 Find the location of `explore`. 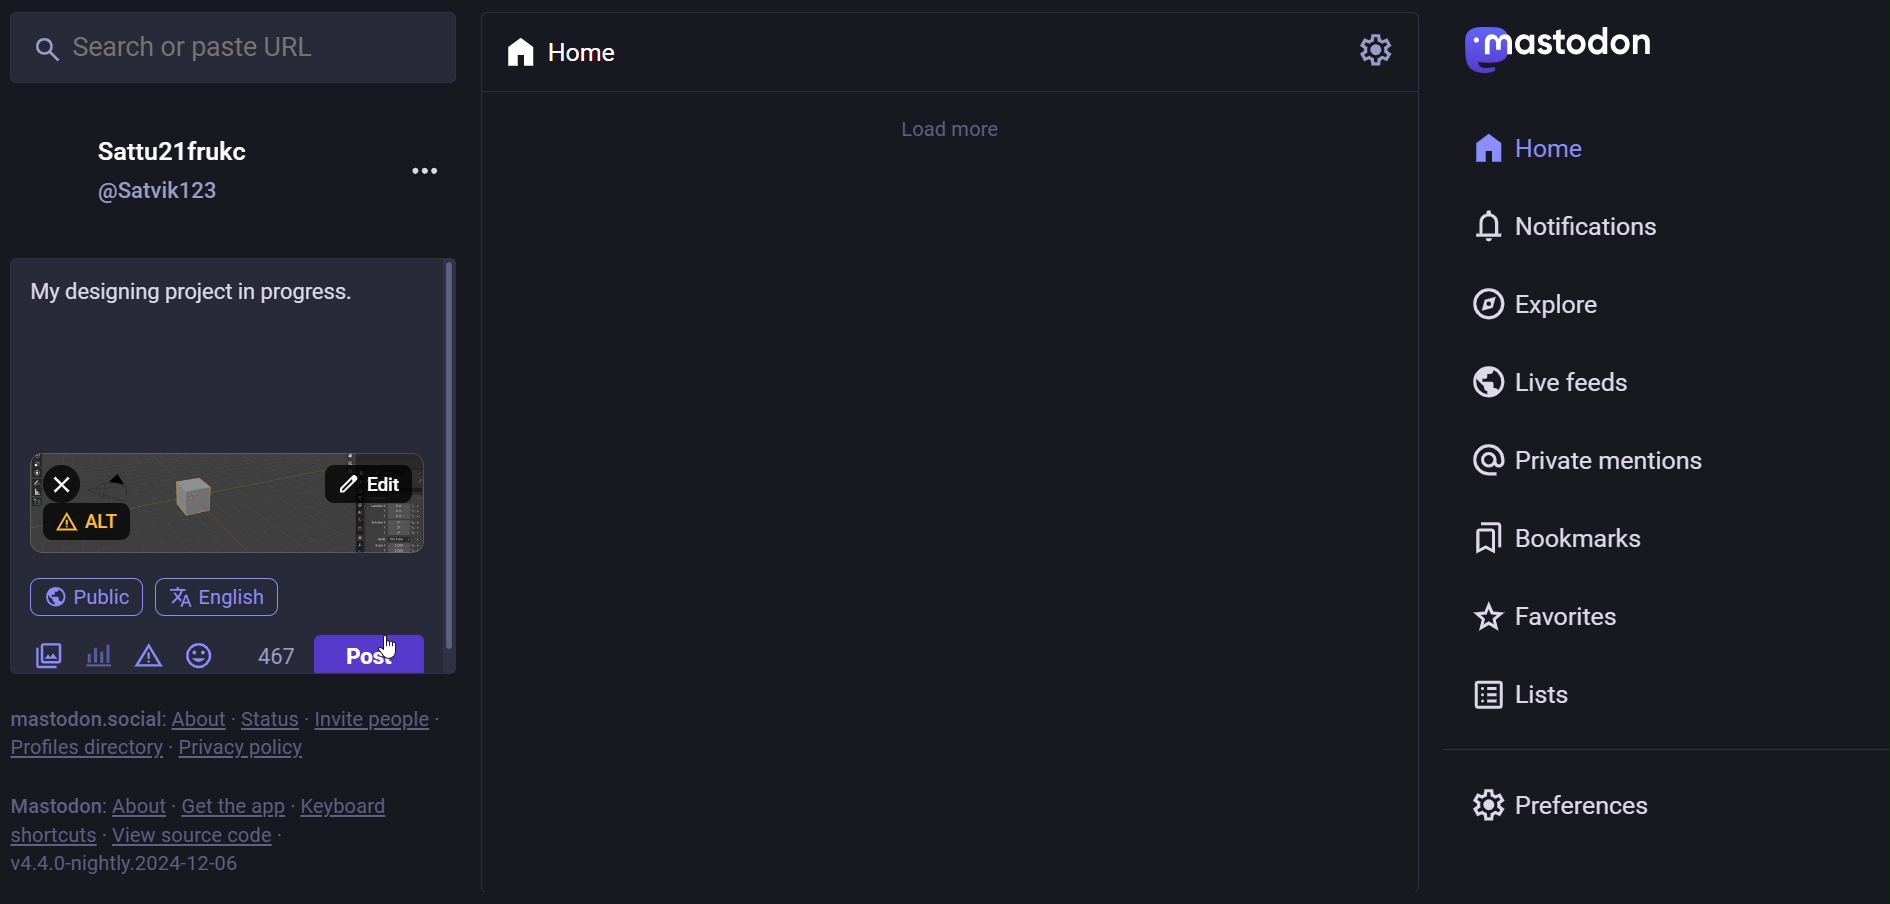

explore is located at coordinates (1537, 304).